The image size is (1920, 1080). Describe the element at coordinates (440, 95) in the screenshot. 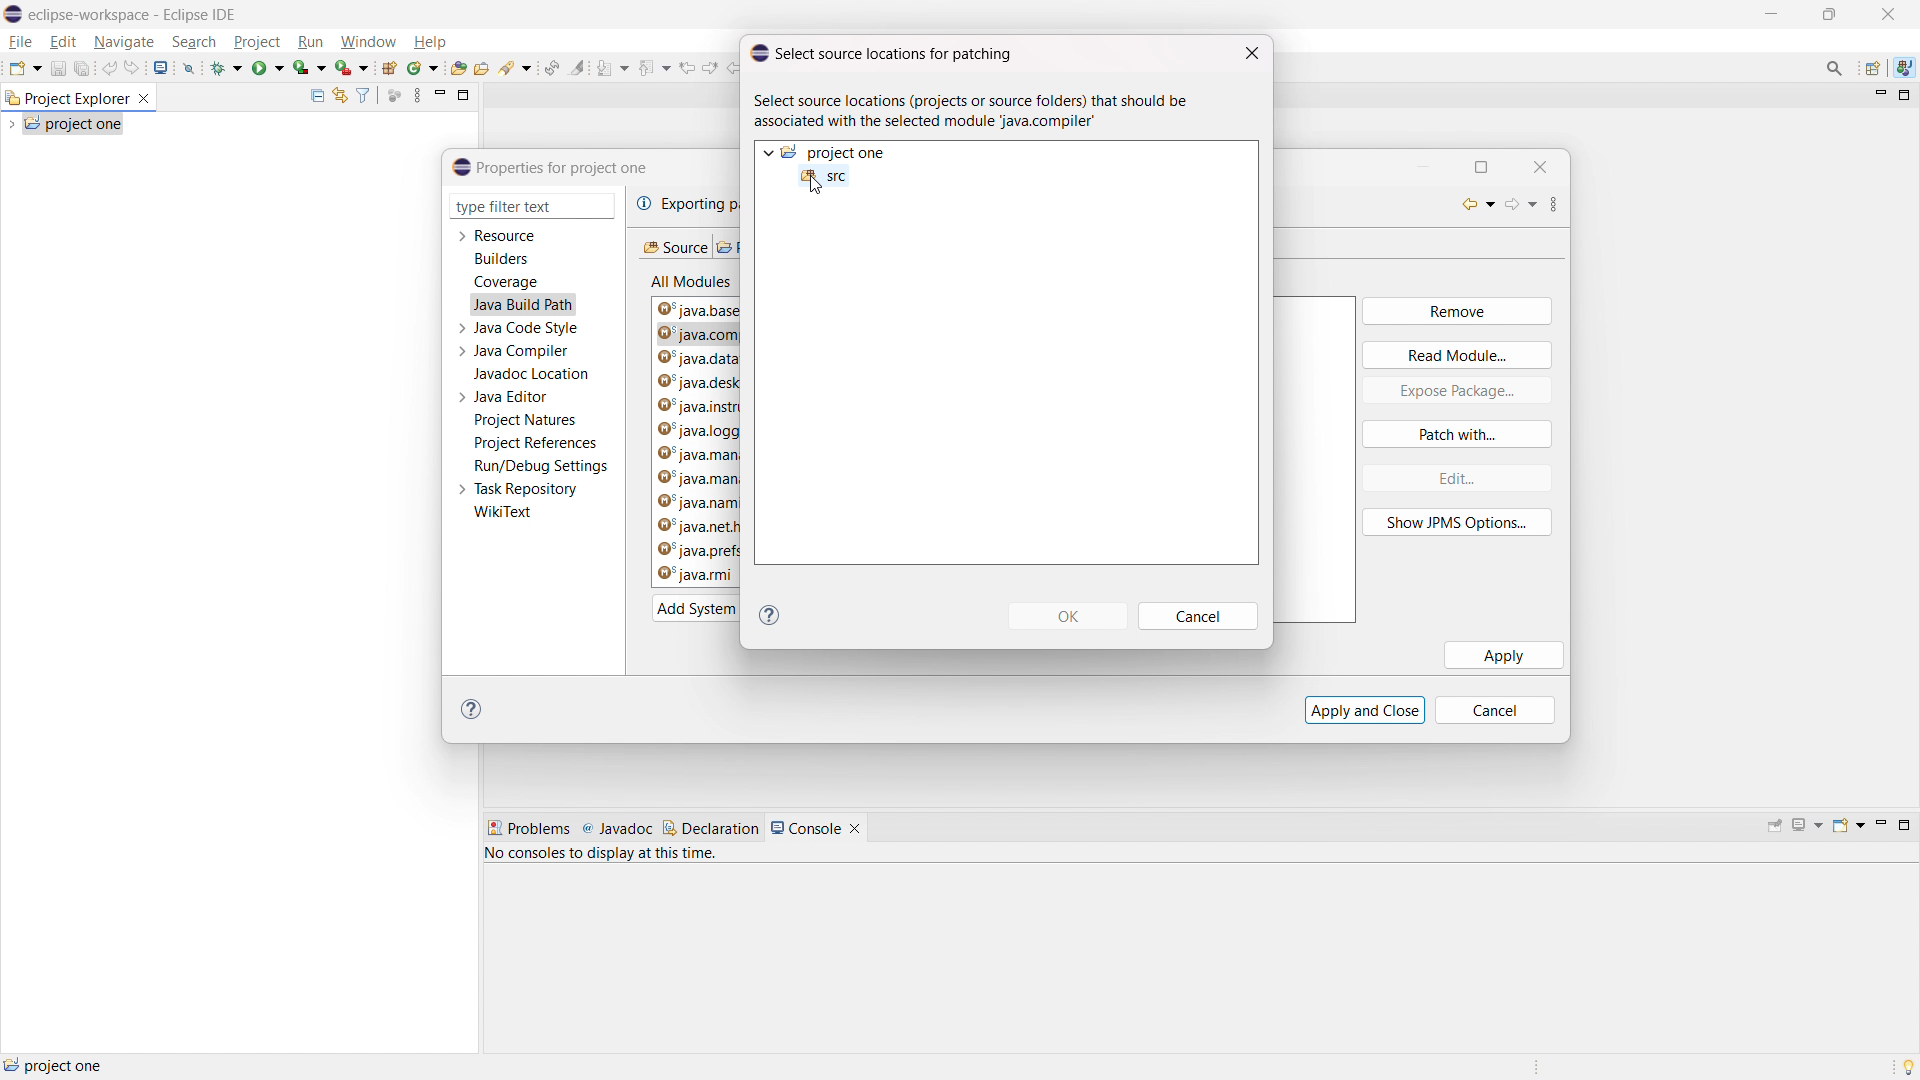

I see `minimize` at that location.